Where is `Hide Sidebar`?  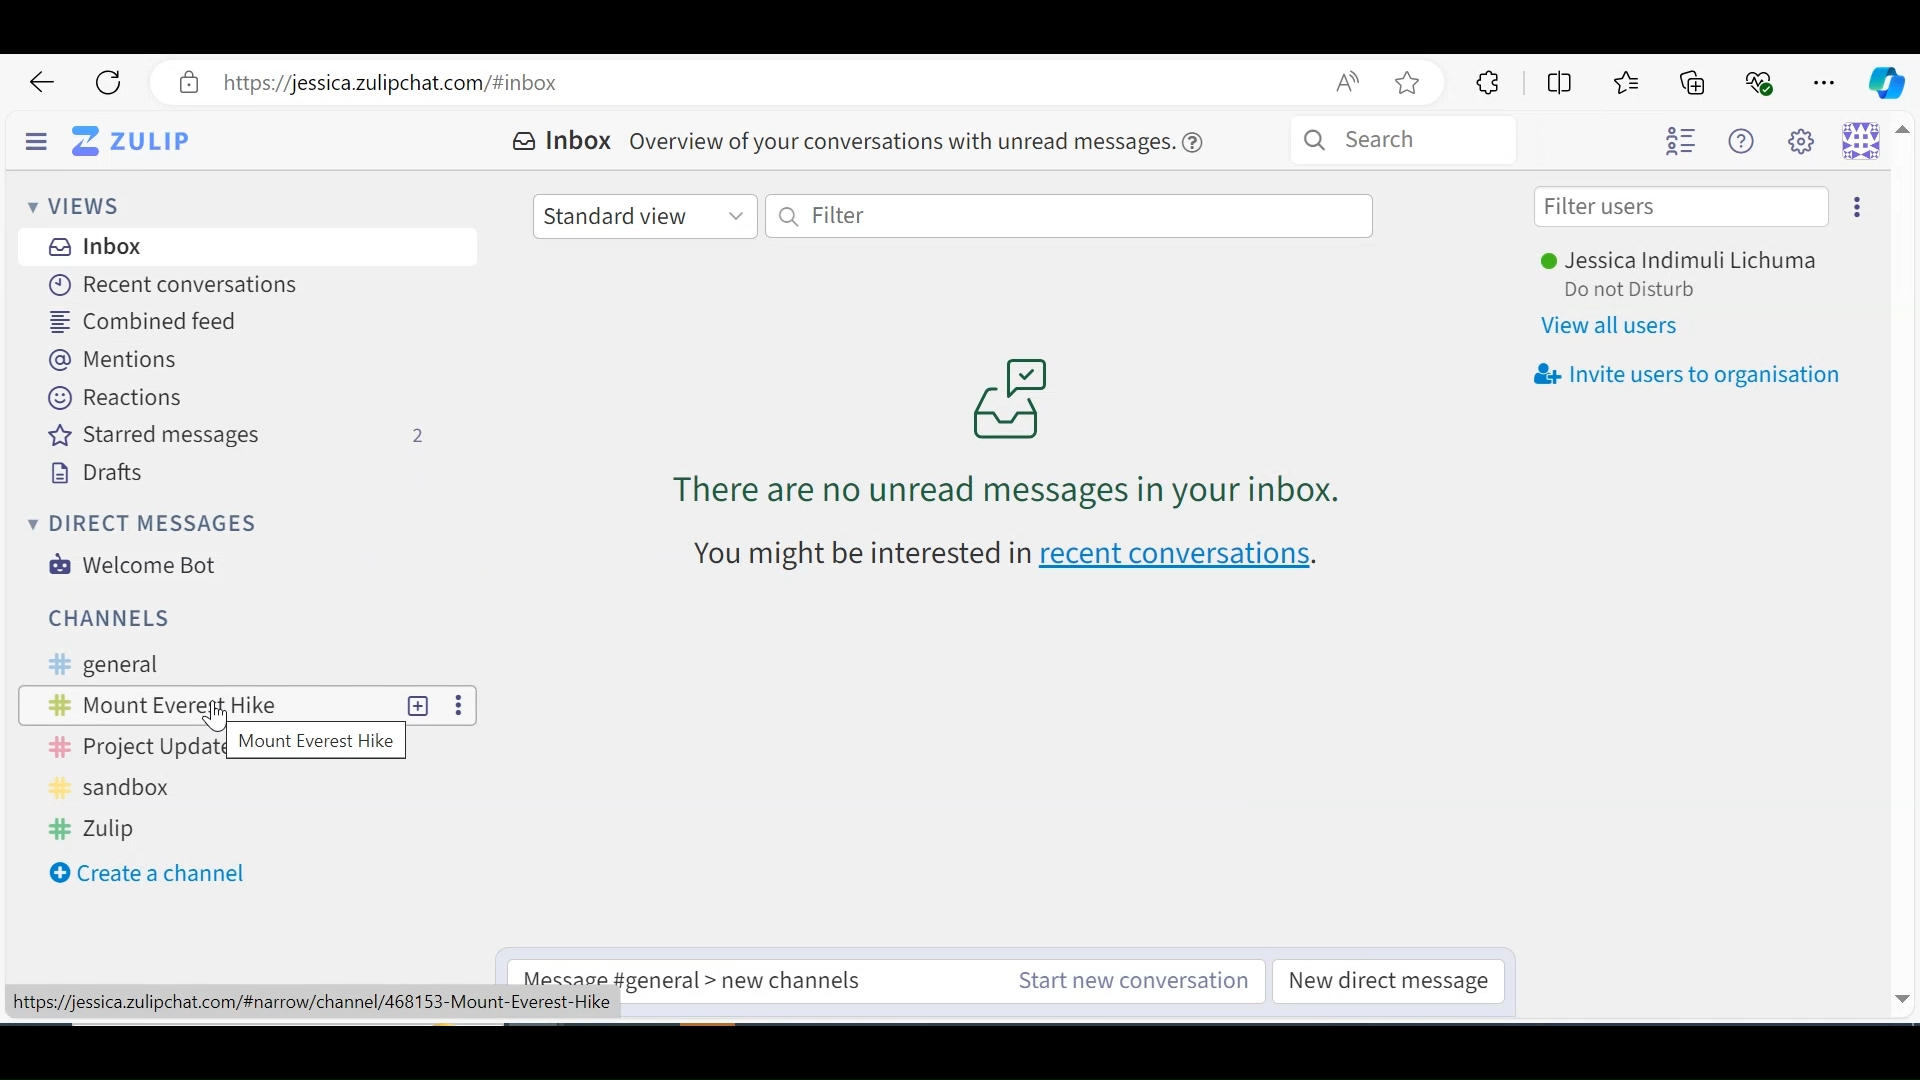 Hide Sidebar is located at coordinates (37, 138).